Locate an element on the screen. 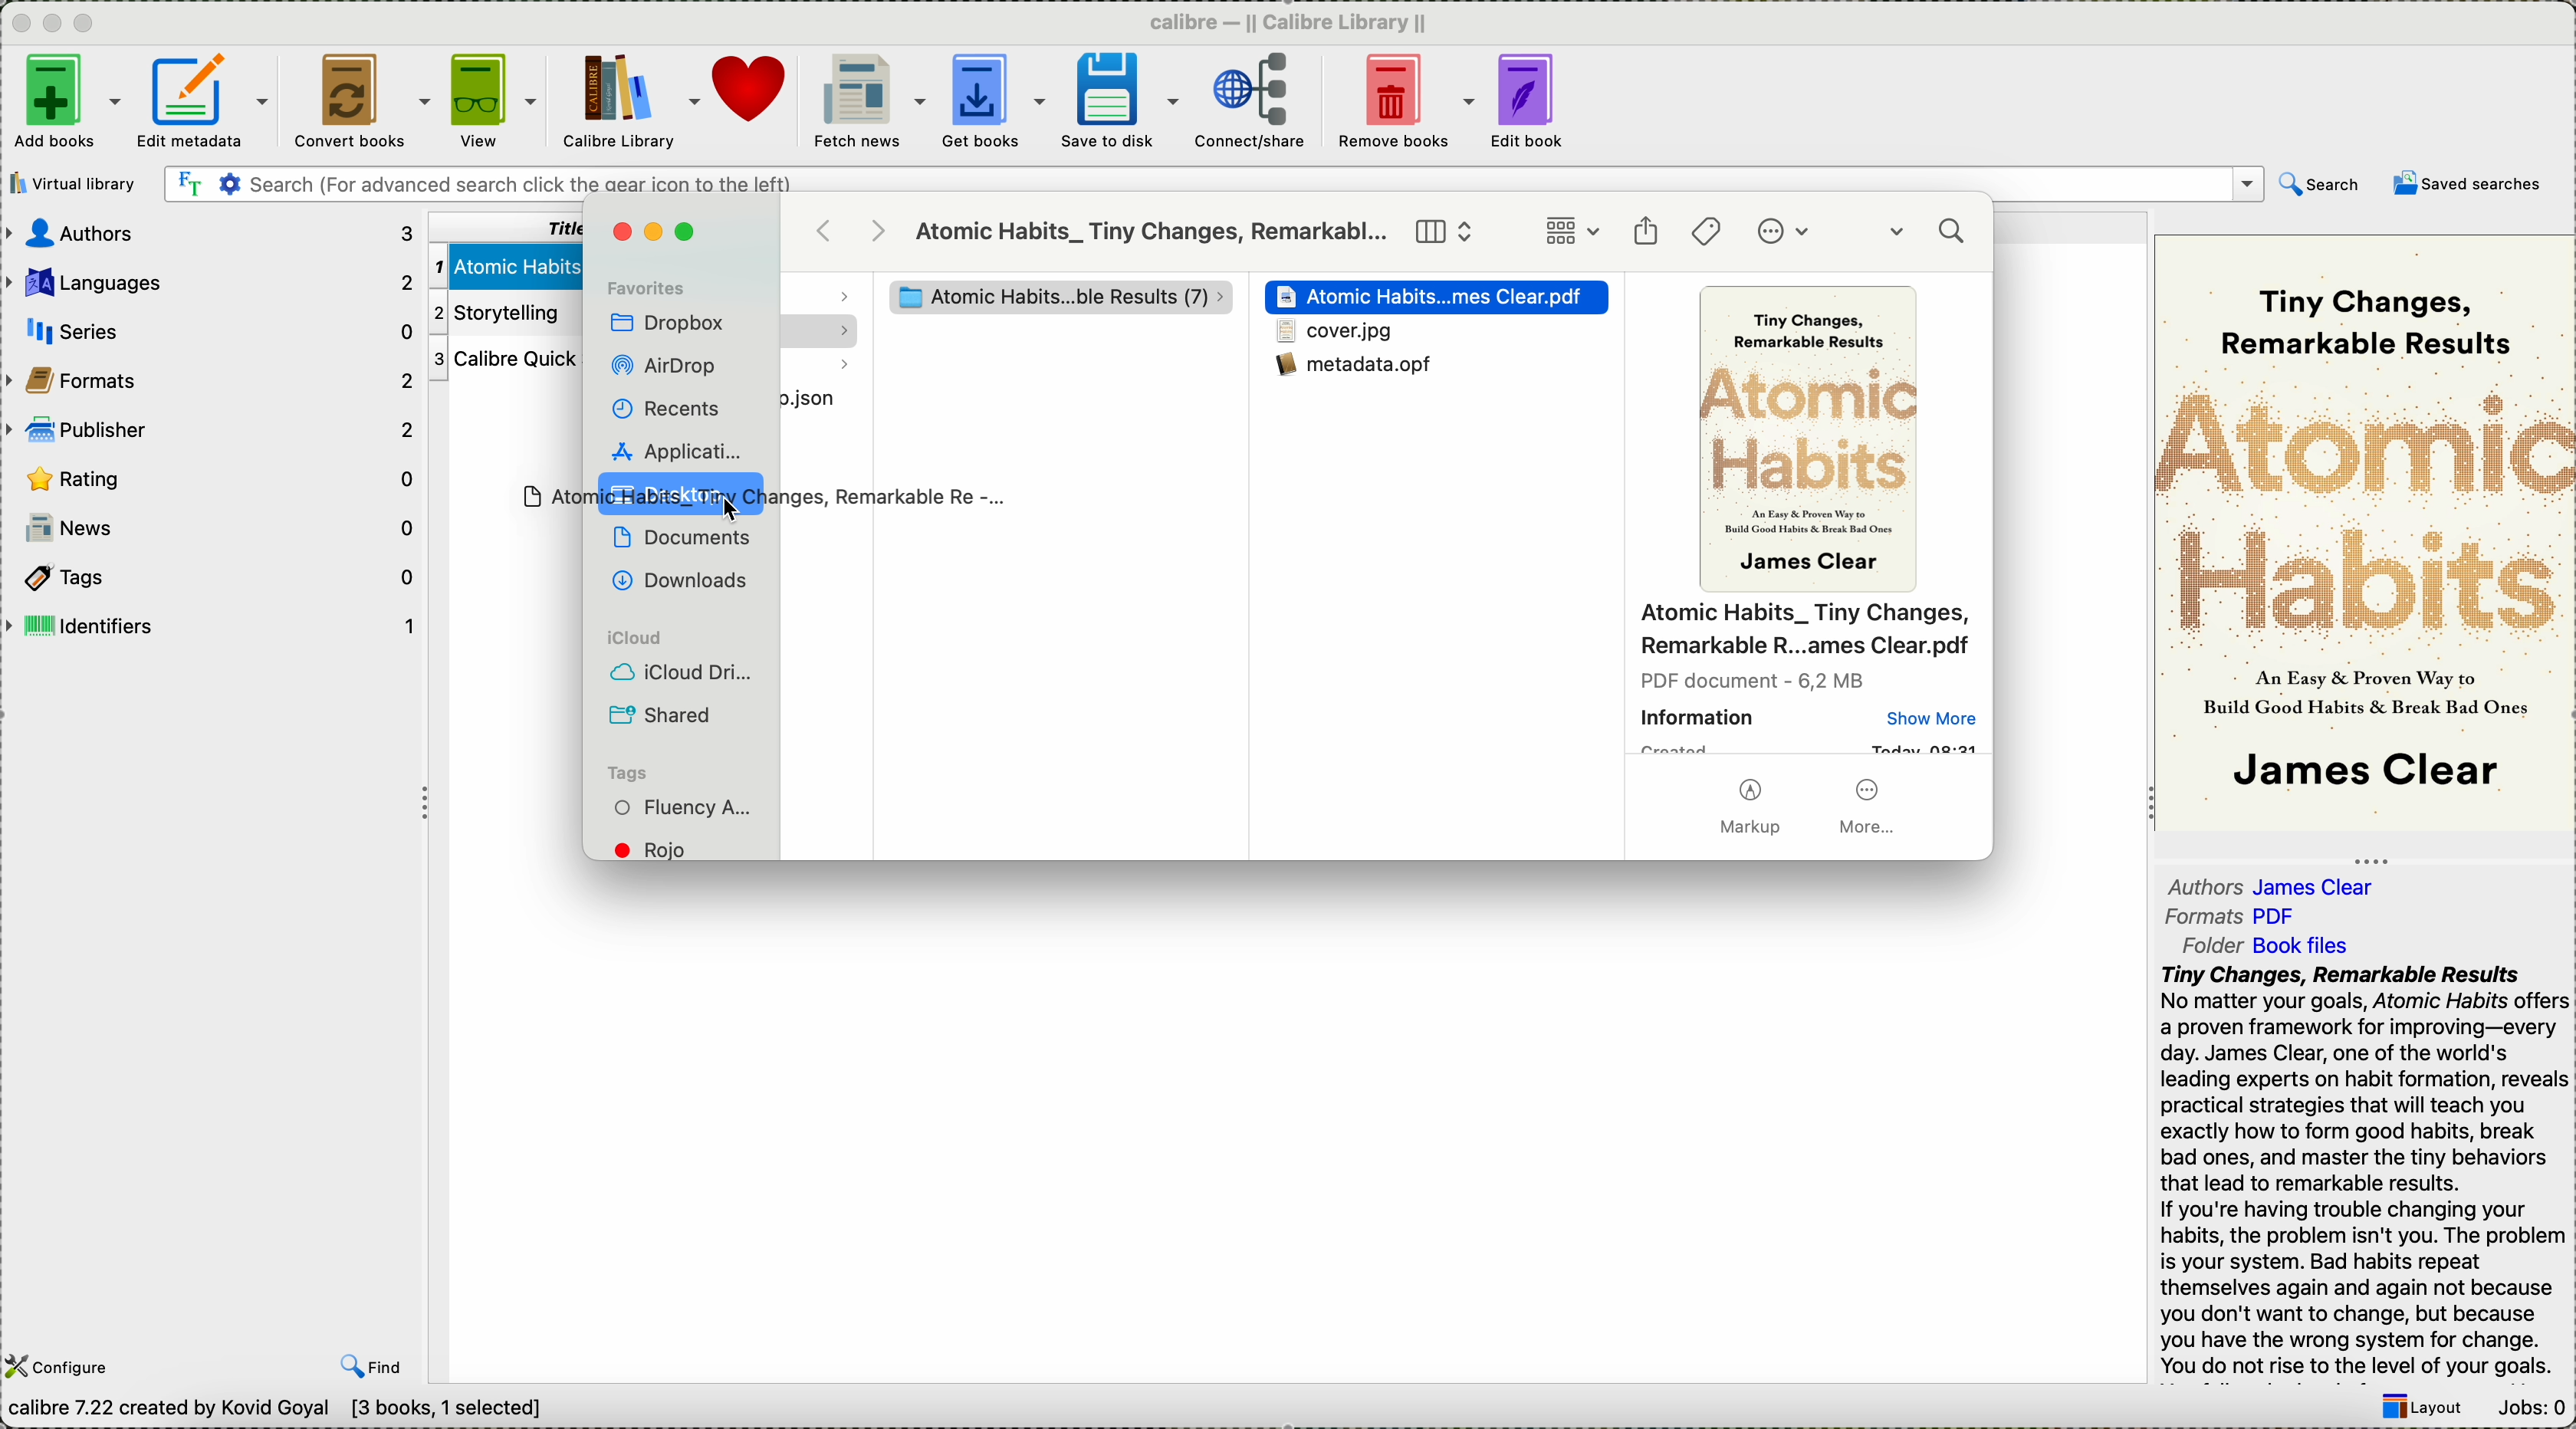 The image size is (2576, 1429). book cover preview is located at coordinates (1813, 442).